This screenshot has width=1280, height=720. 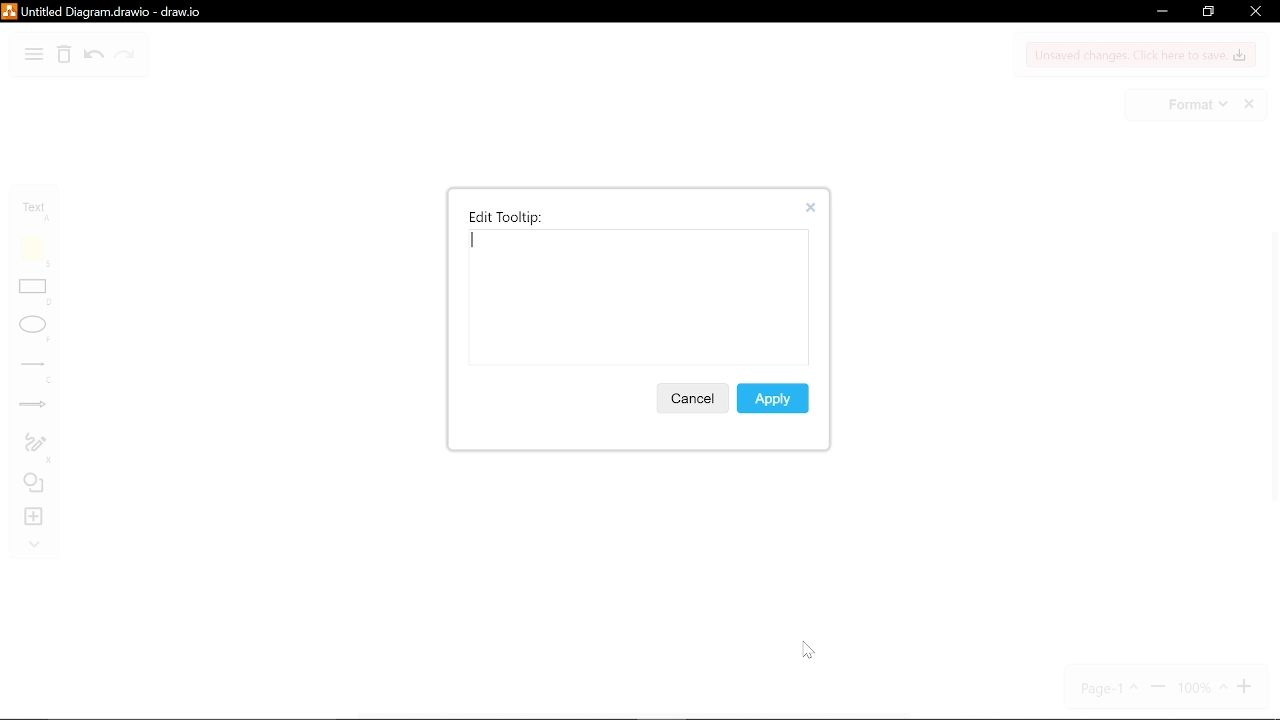 What do you see at coordinates (1254, 12) in the screenshot?
I see `close` at bounding box center [1254, 12].